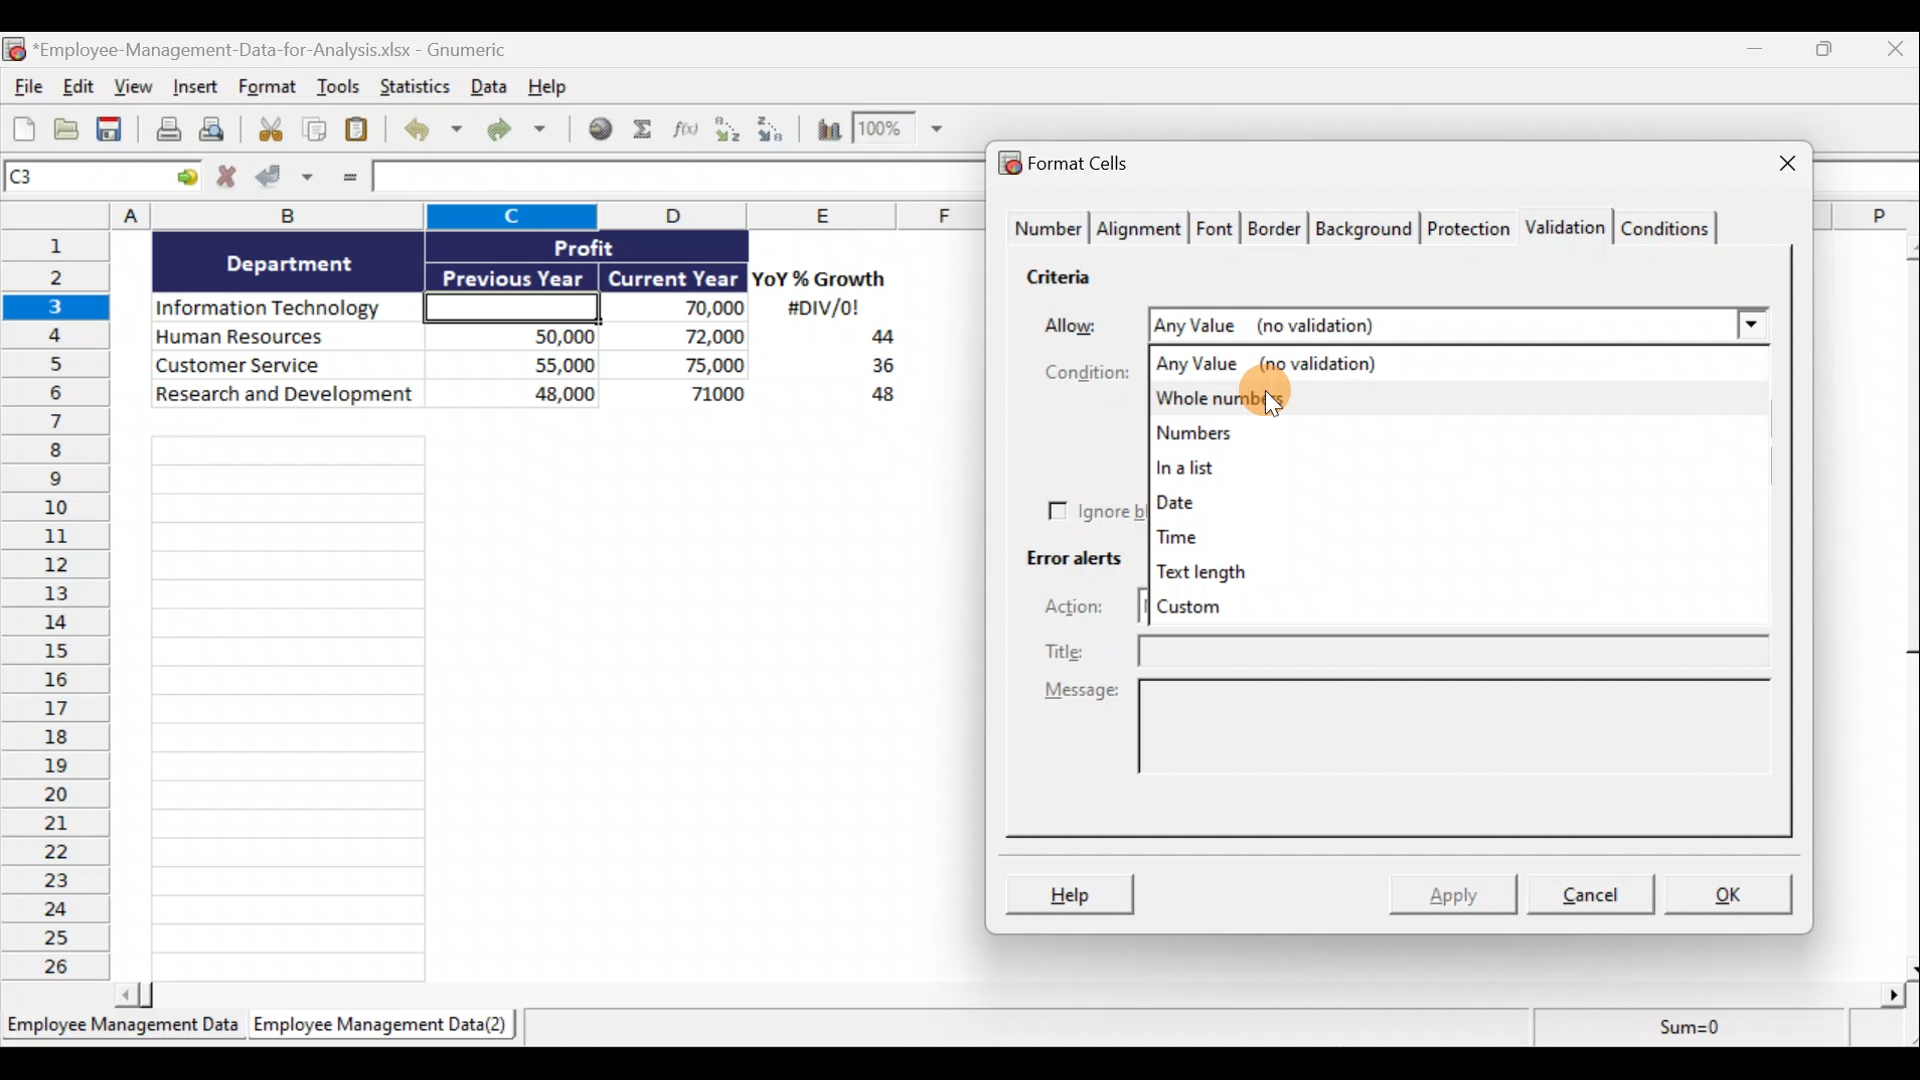 The image size is (1920, 1080). What do you see at coordinates (1273, 395) in the screenshot?
I see `Cursor` at bounding box center [1273, 395].